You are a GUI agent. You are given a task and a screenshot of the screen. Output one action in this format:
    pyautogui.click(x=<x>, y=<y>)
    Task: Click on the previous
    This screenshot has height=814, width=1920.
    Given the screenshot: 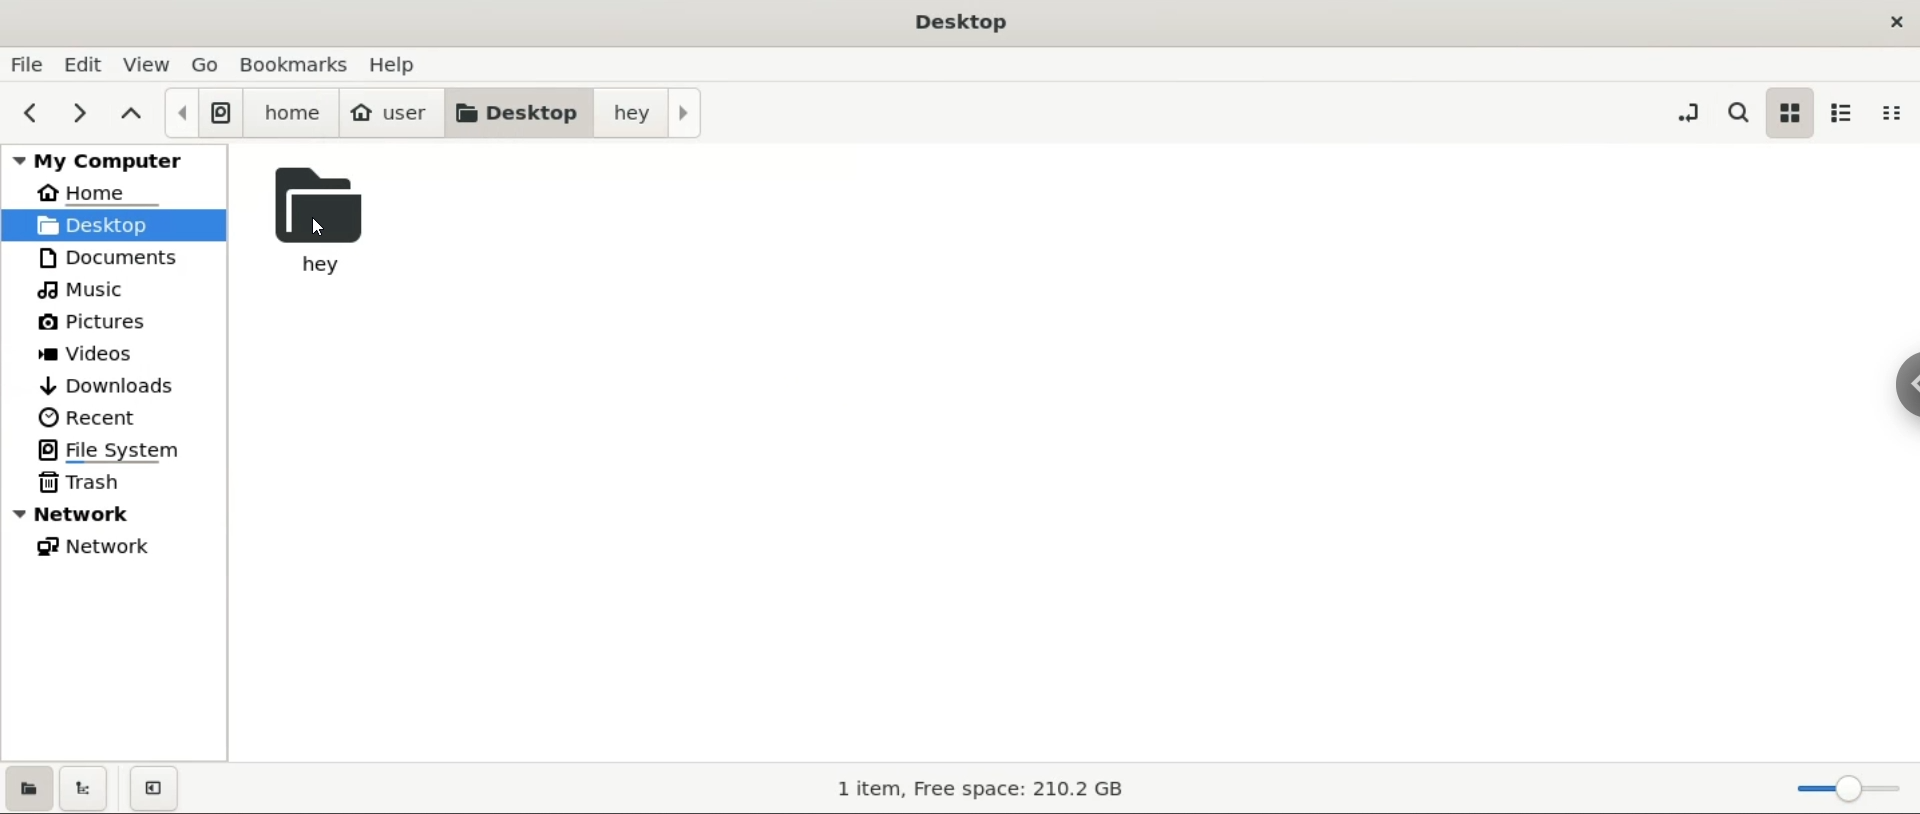 What is the action you would take?
    pyautogui.click(x=32, y=111)
    